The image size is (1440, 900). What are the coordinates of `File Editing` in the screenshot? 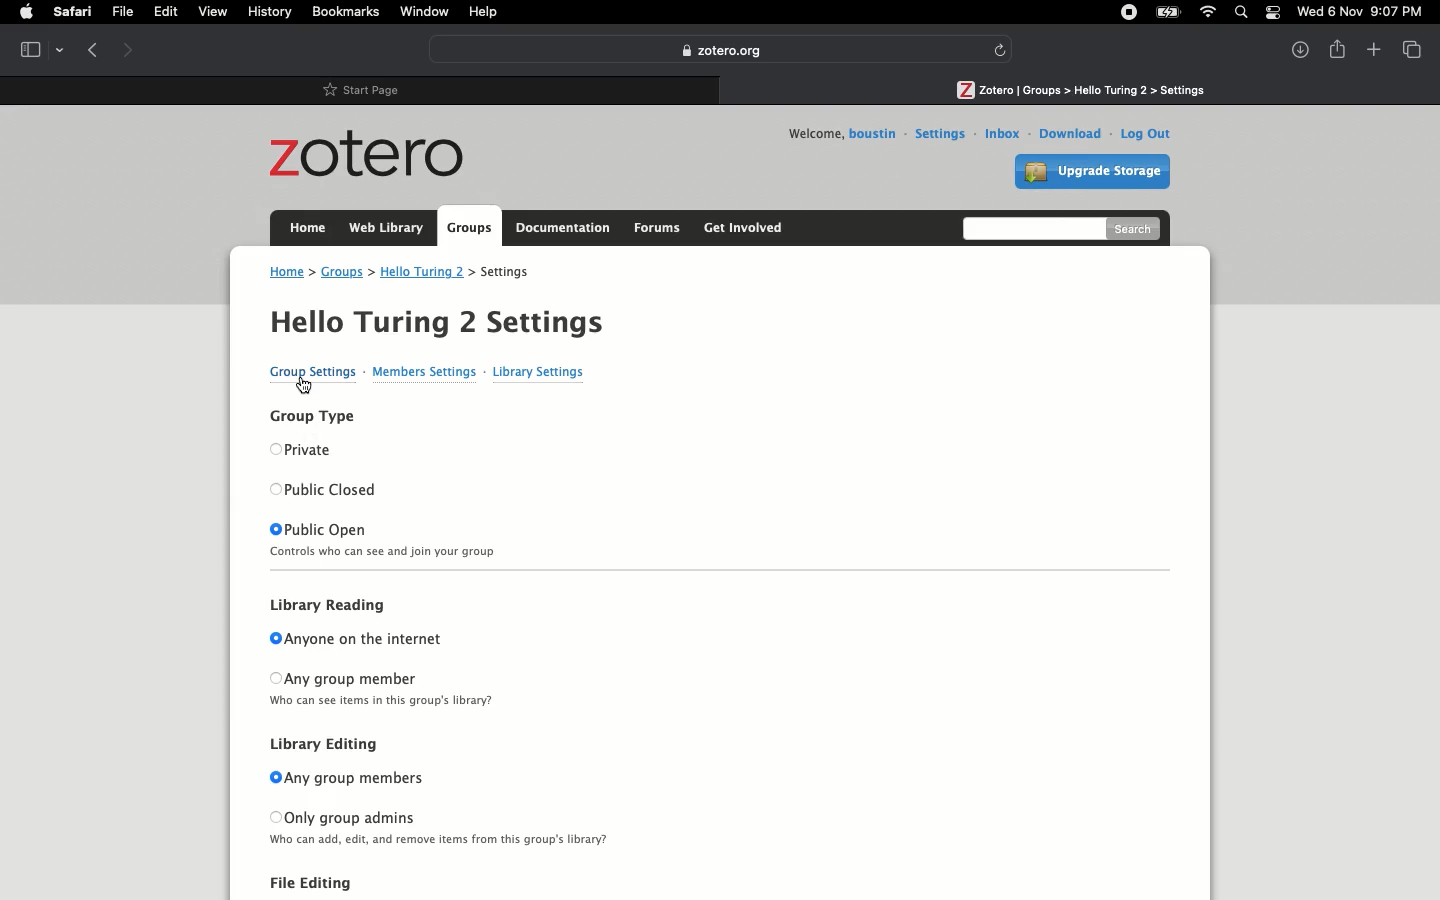 It's located at (314, 884).